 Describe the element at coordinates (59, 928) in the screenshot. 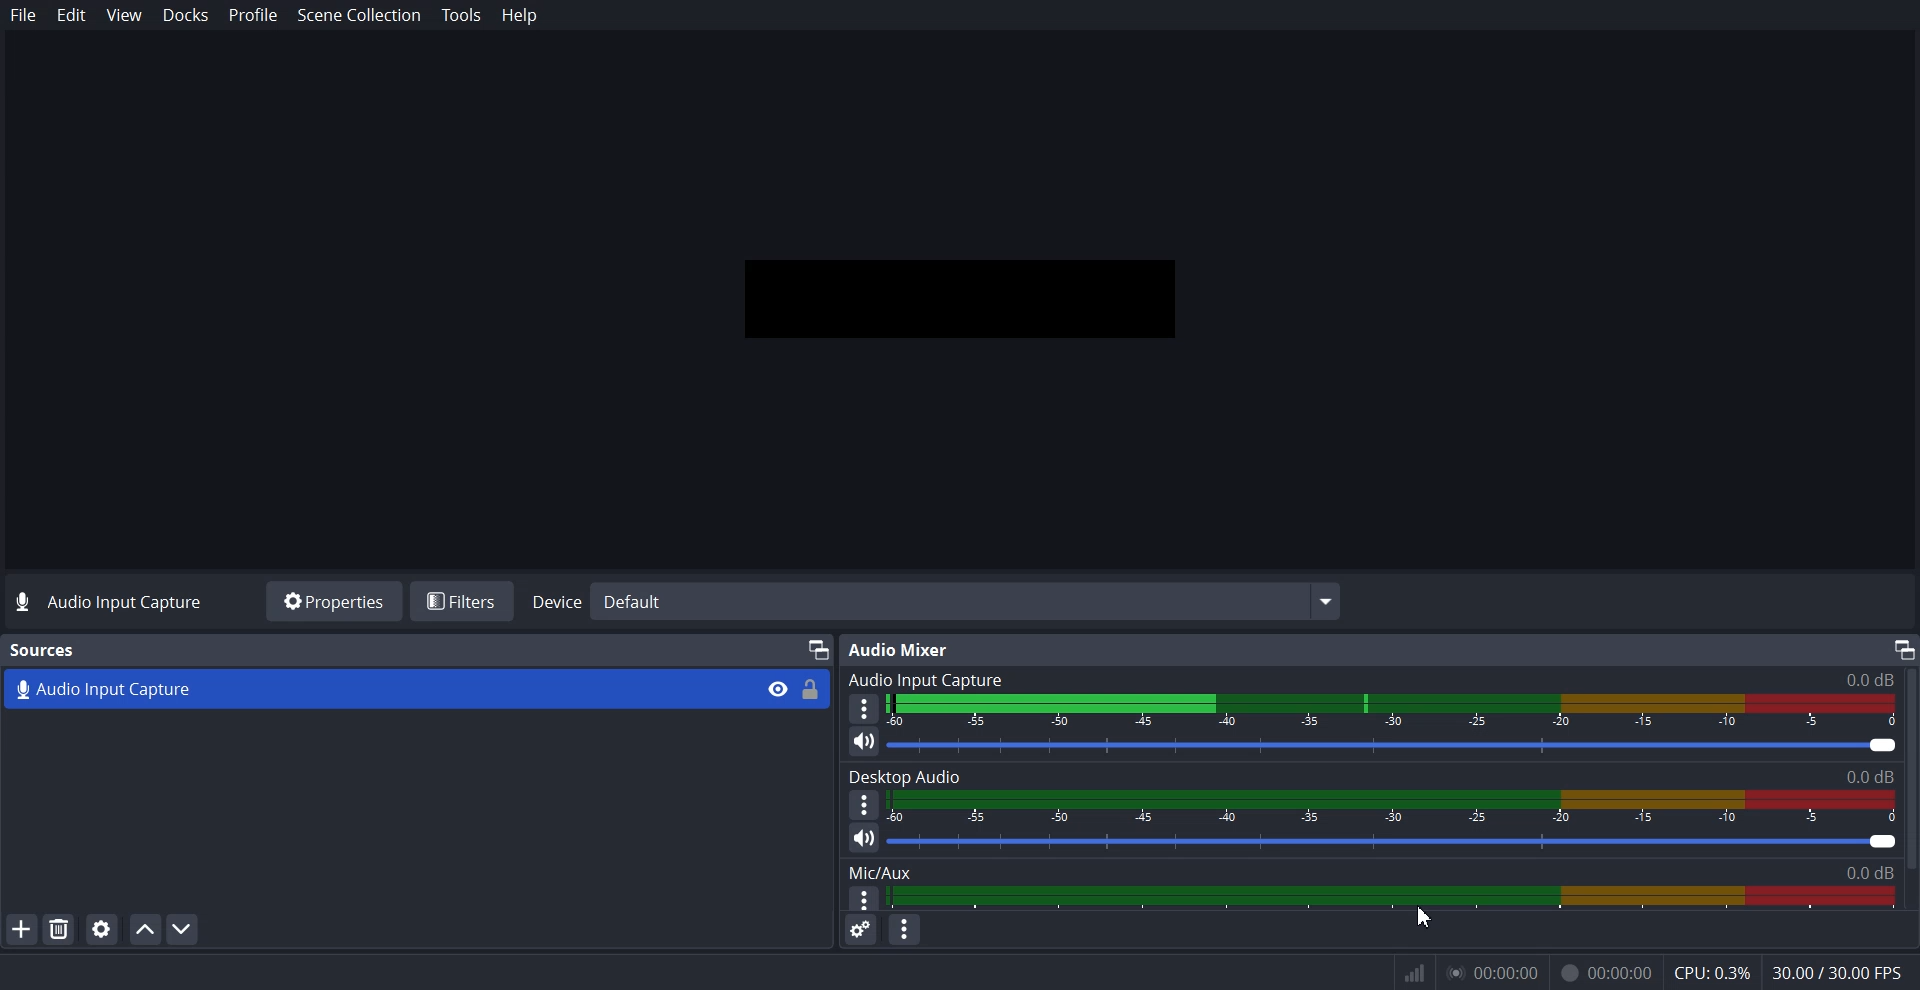

I see `Remove Selected Source` at that location.